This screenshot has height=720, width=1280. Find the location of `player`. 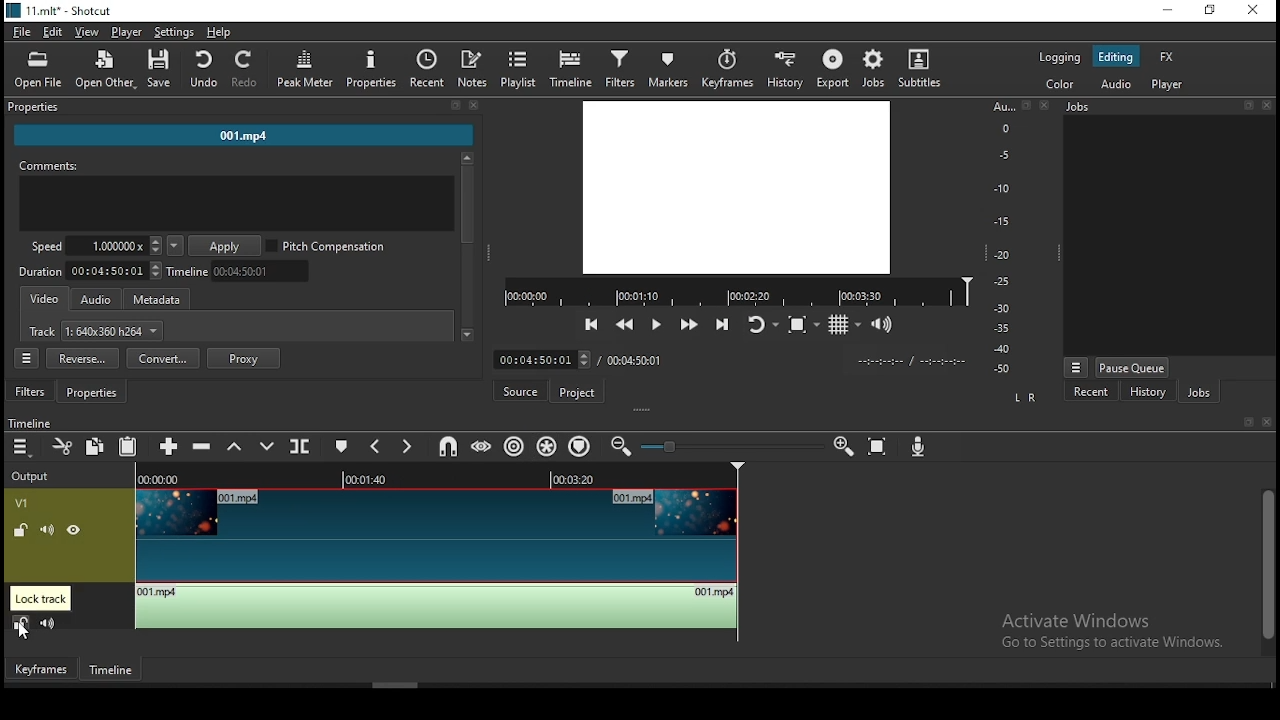

player is located at coordinates (126, 32).